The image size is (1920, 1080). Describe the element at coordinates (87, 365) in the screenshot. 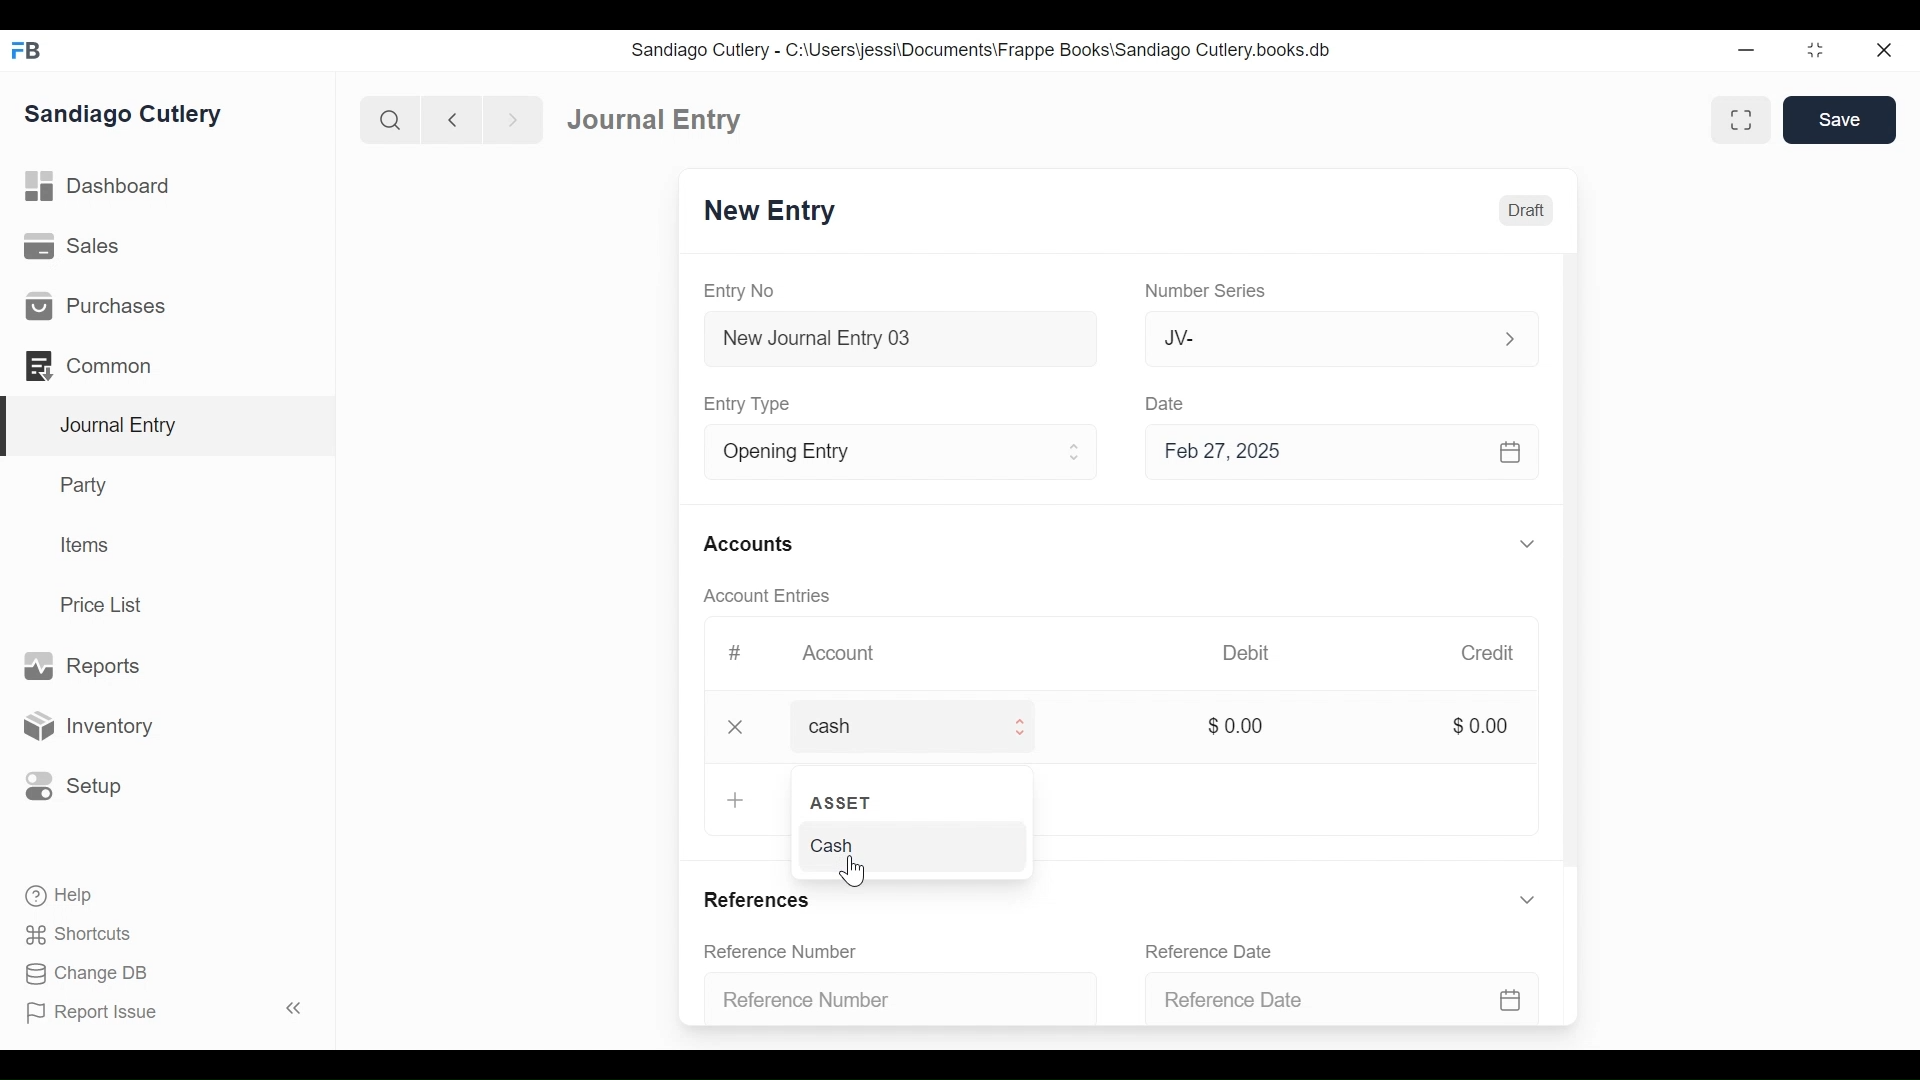

I see `Commons` at that location.